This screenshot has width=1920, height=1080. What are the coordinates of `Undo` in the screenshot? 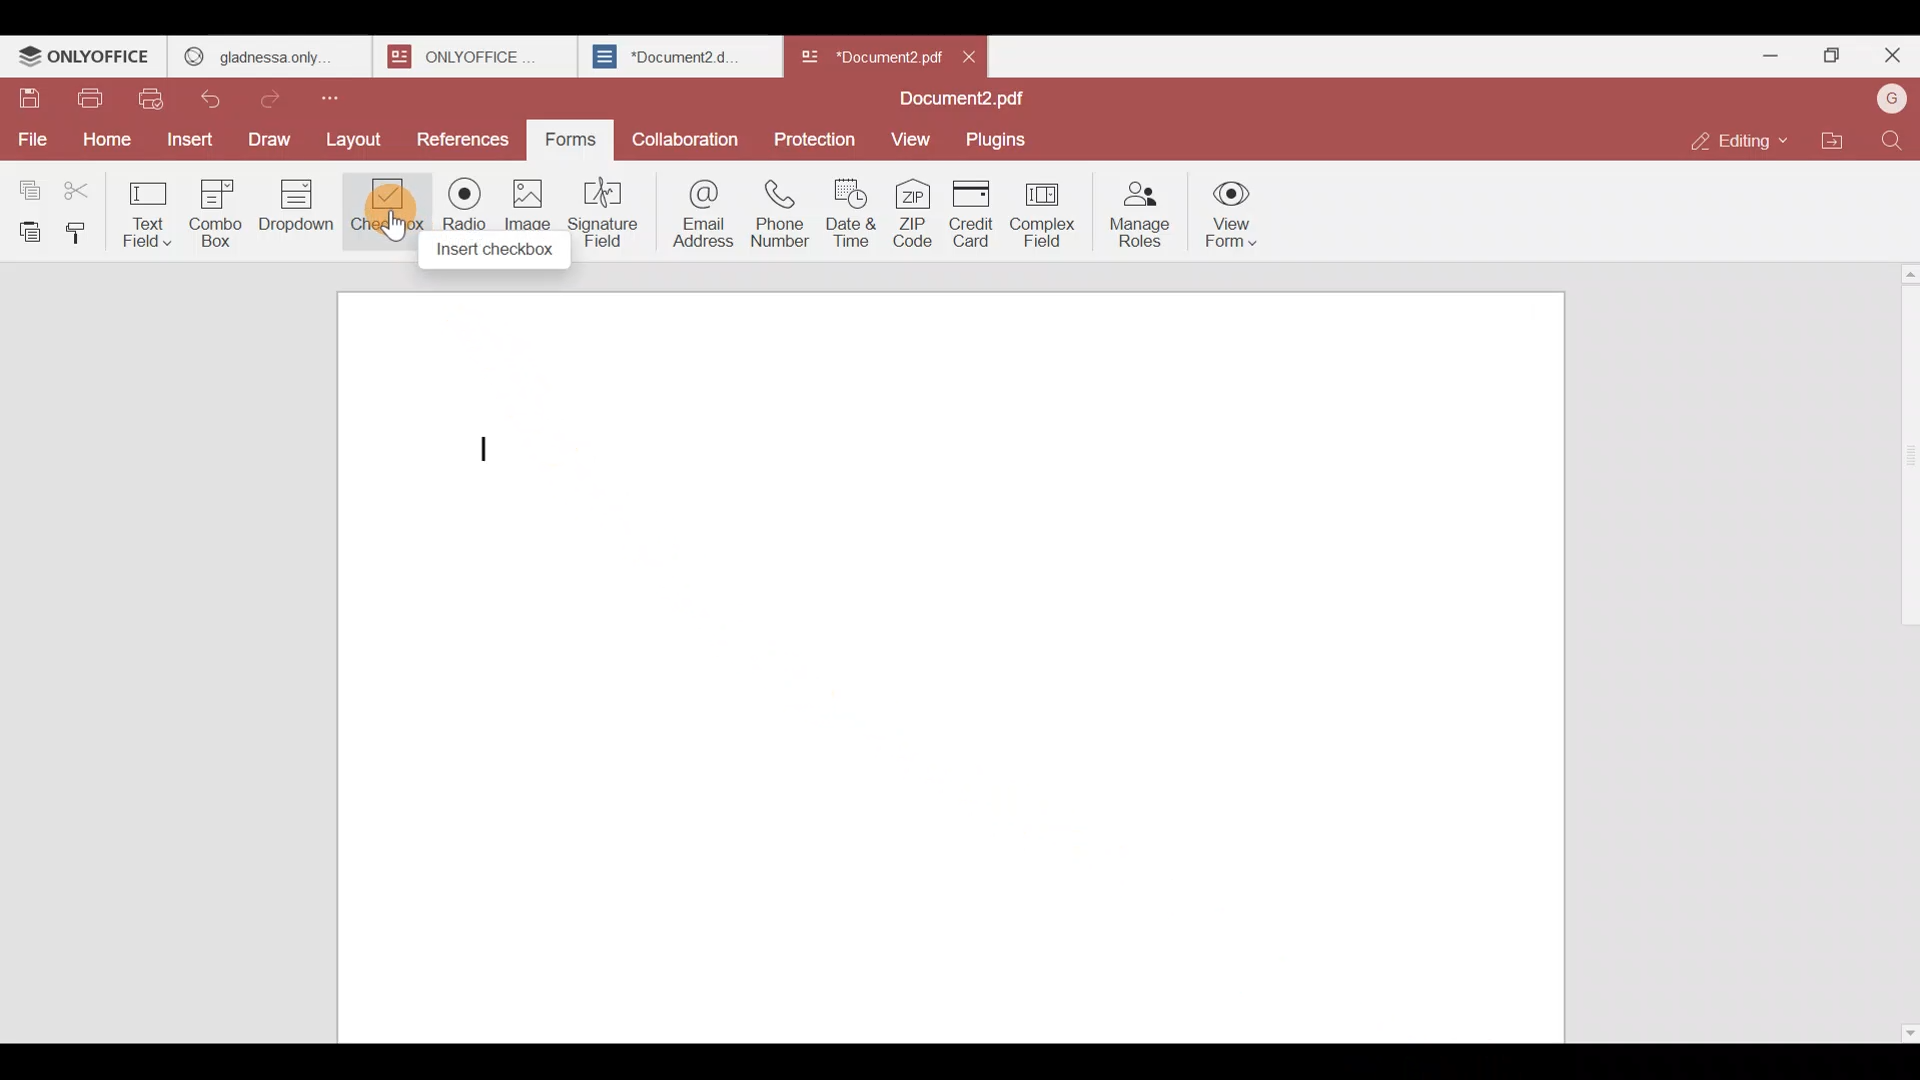 It's located at (220, 95).